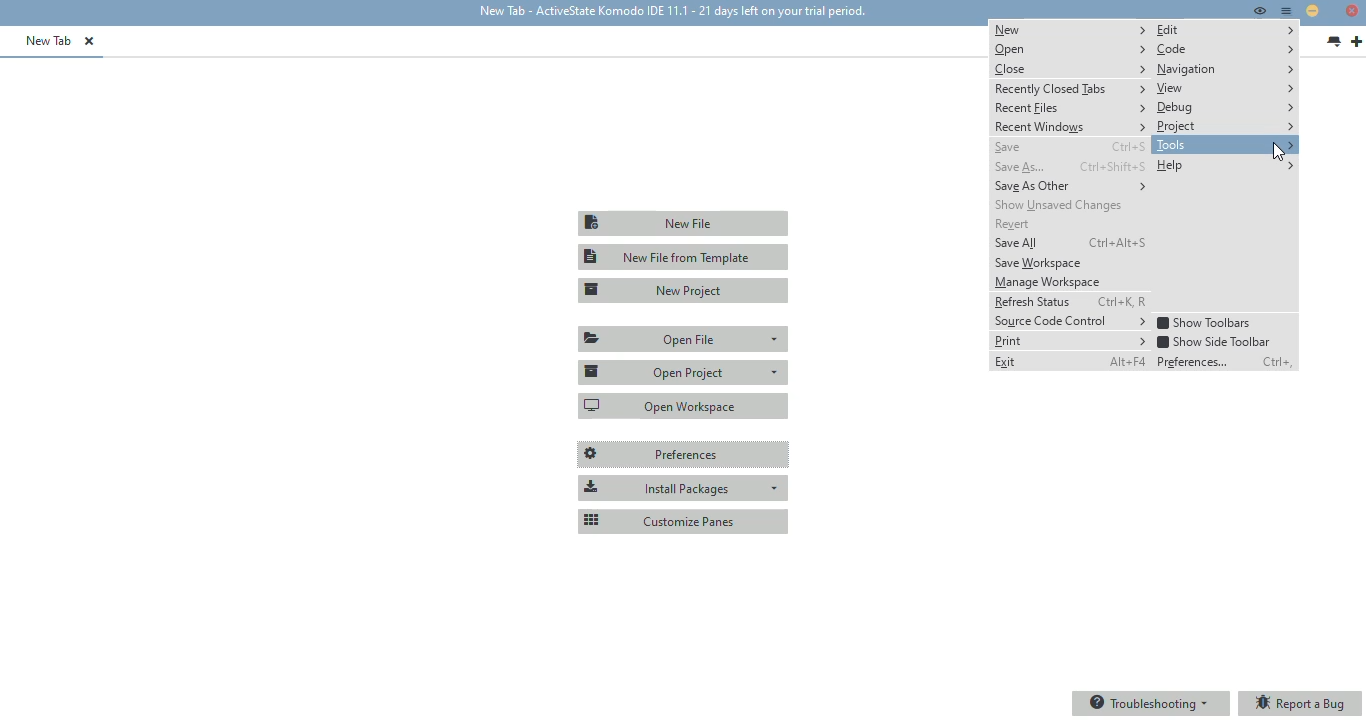  Describe the element at coordinates (1070, 109) in the screenshot. I see `recent files` at that location.